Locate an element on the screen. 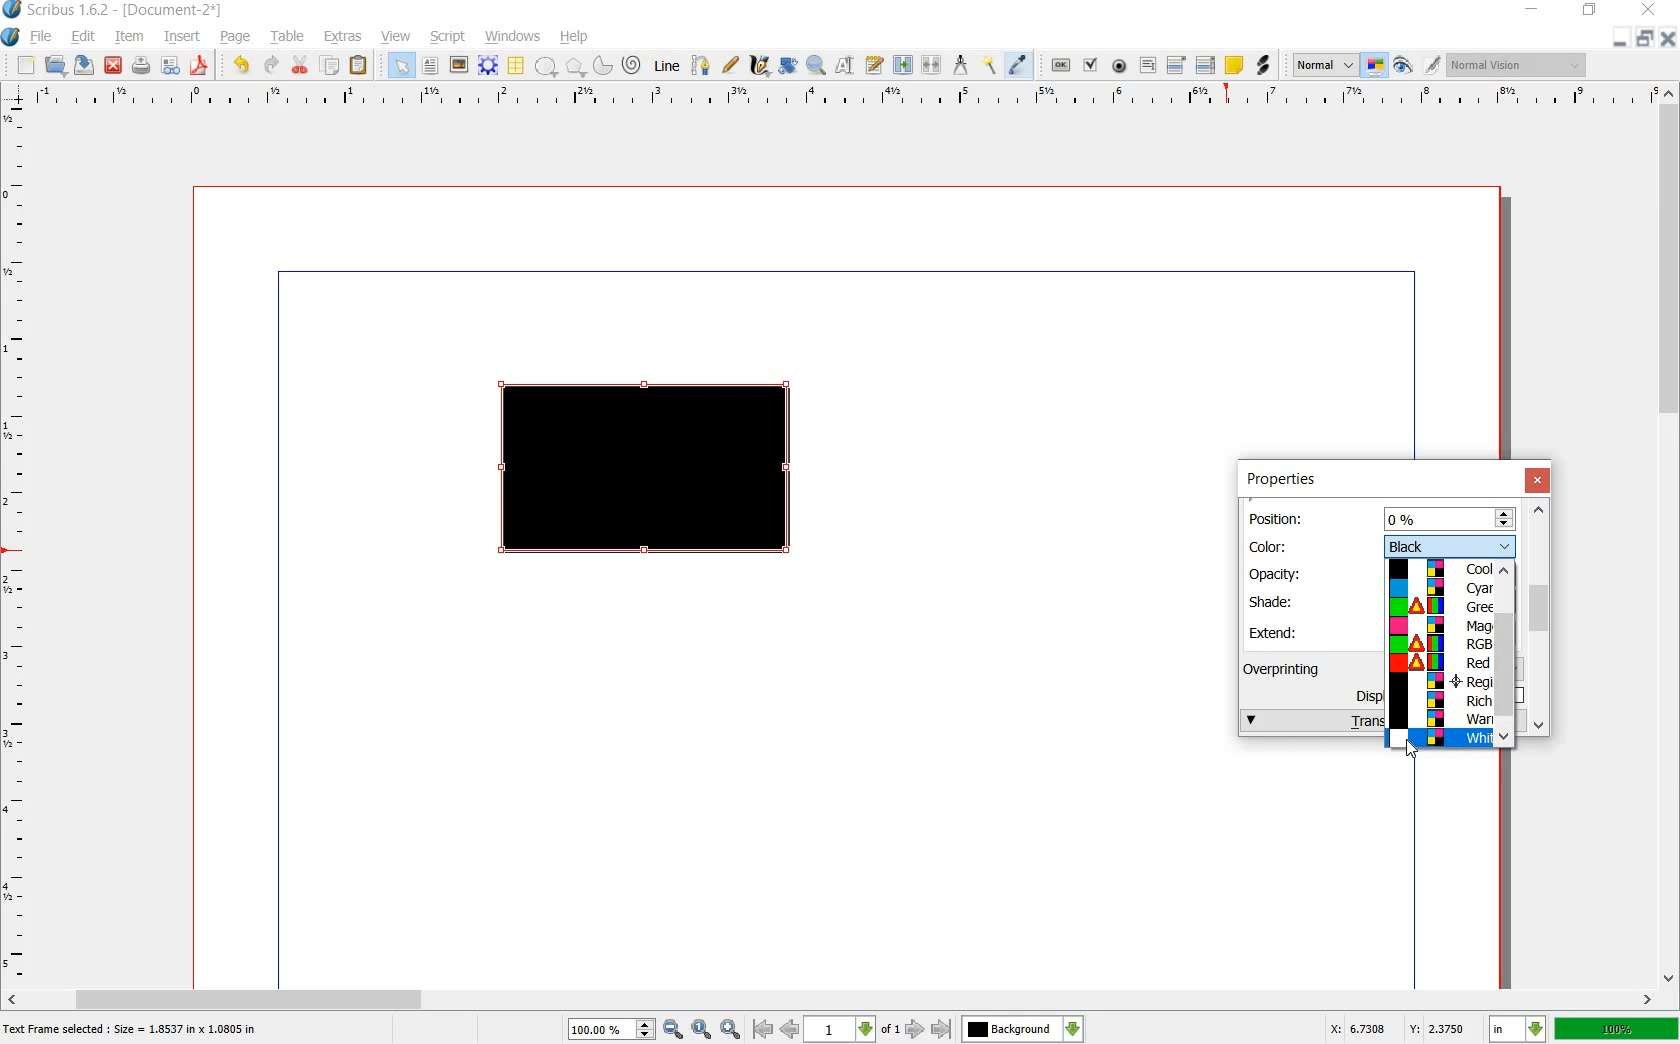 This screenshot has width=1680, height=1044. overprinting is located at coordinates (1291, 668).